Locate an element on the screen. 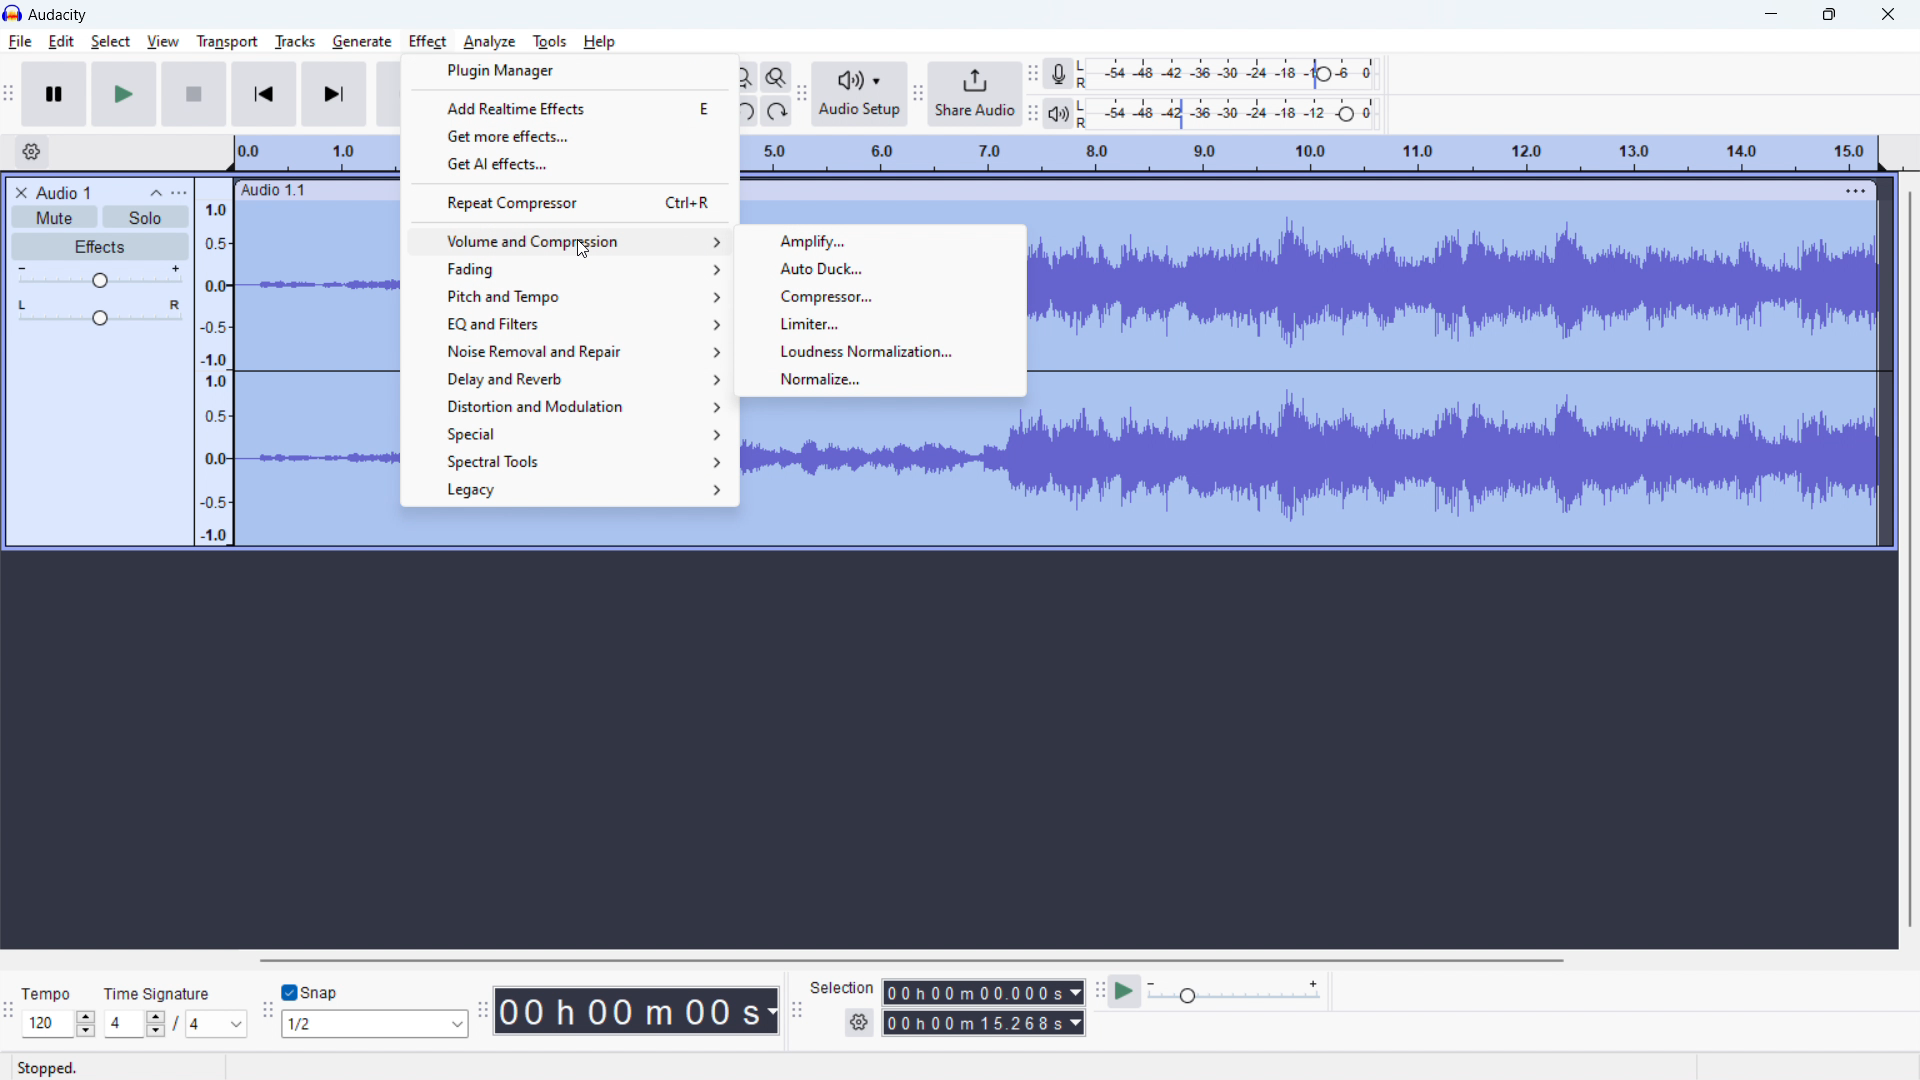  redo is located at coordinates (776, 111).